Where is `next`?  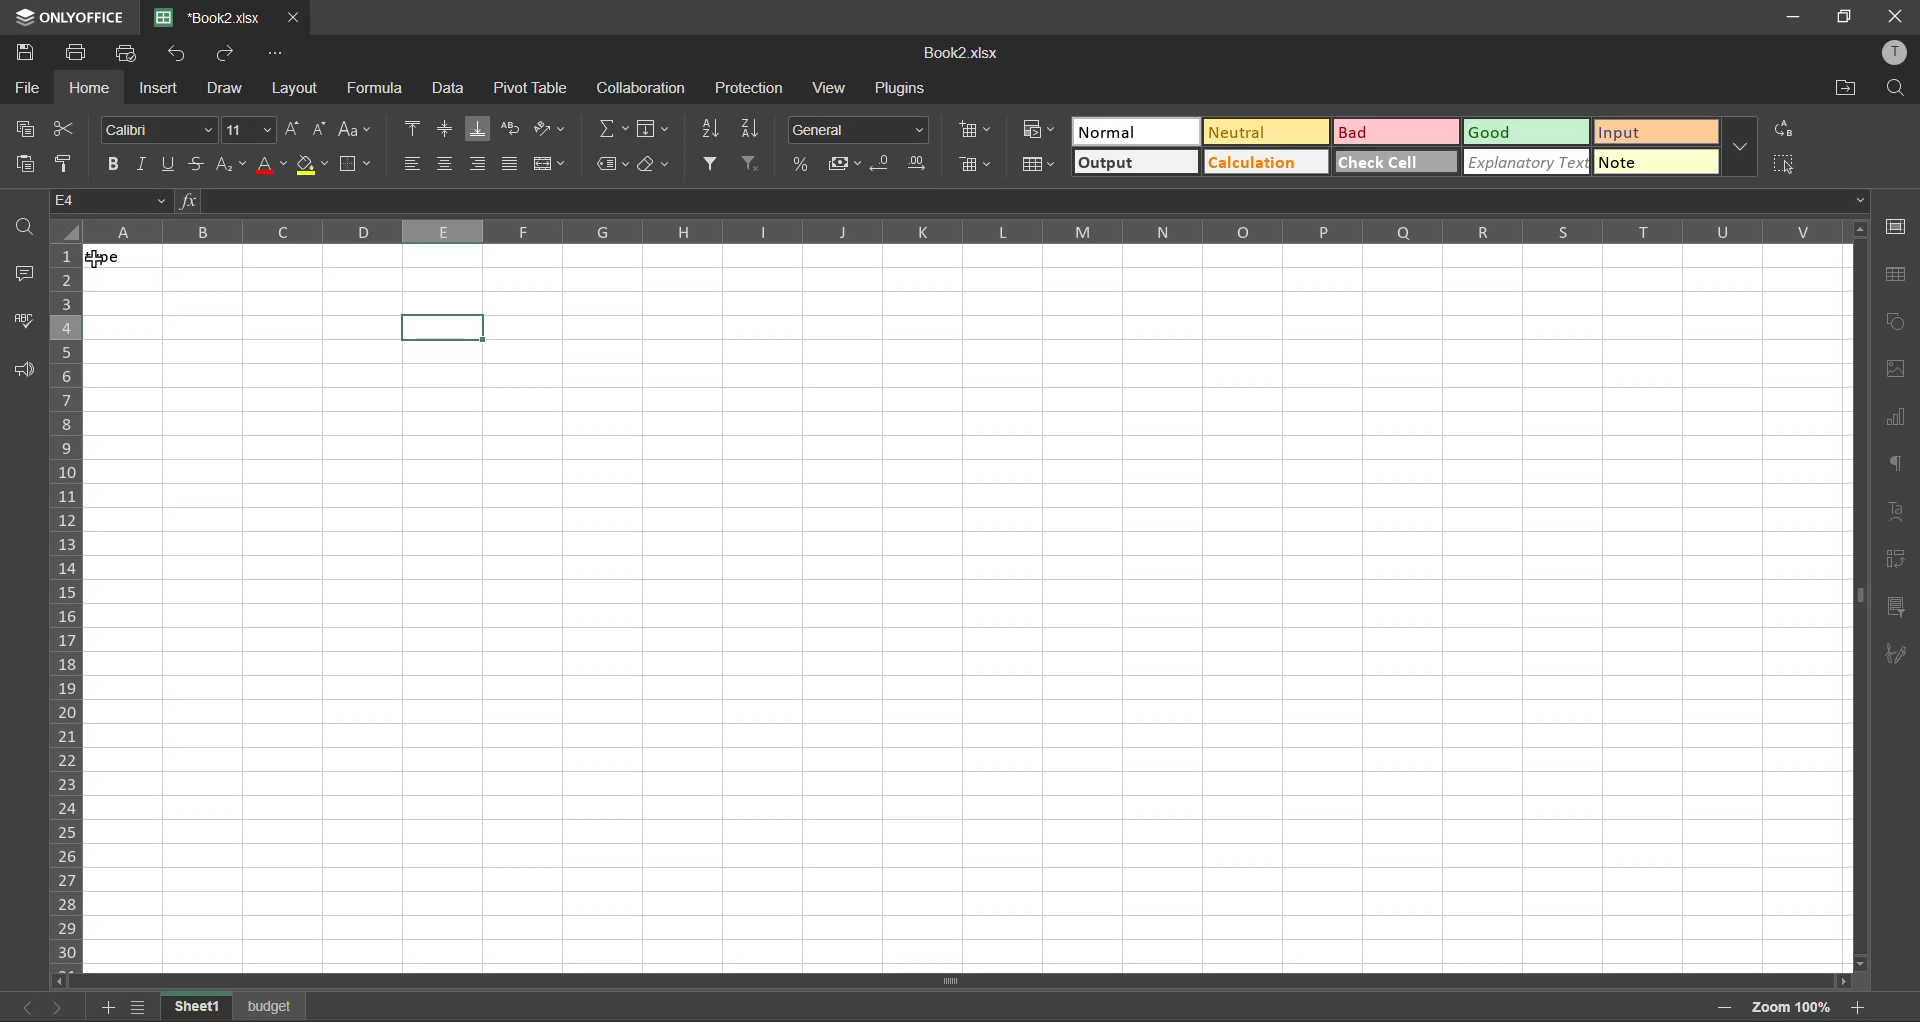 next is located at coordinates (64, 1007).